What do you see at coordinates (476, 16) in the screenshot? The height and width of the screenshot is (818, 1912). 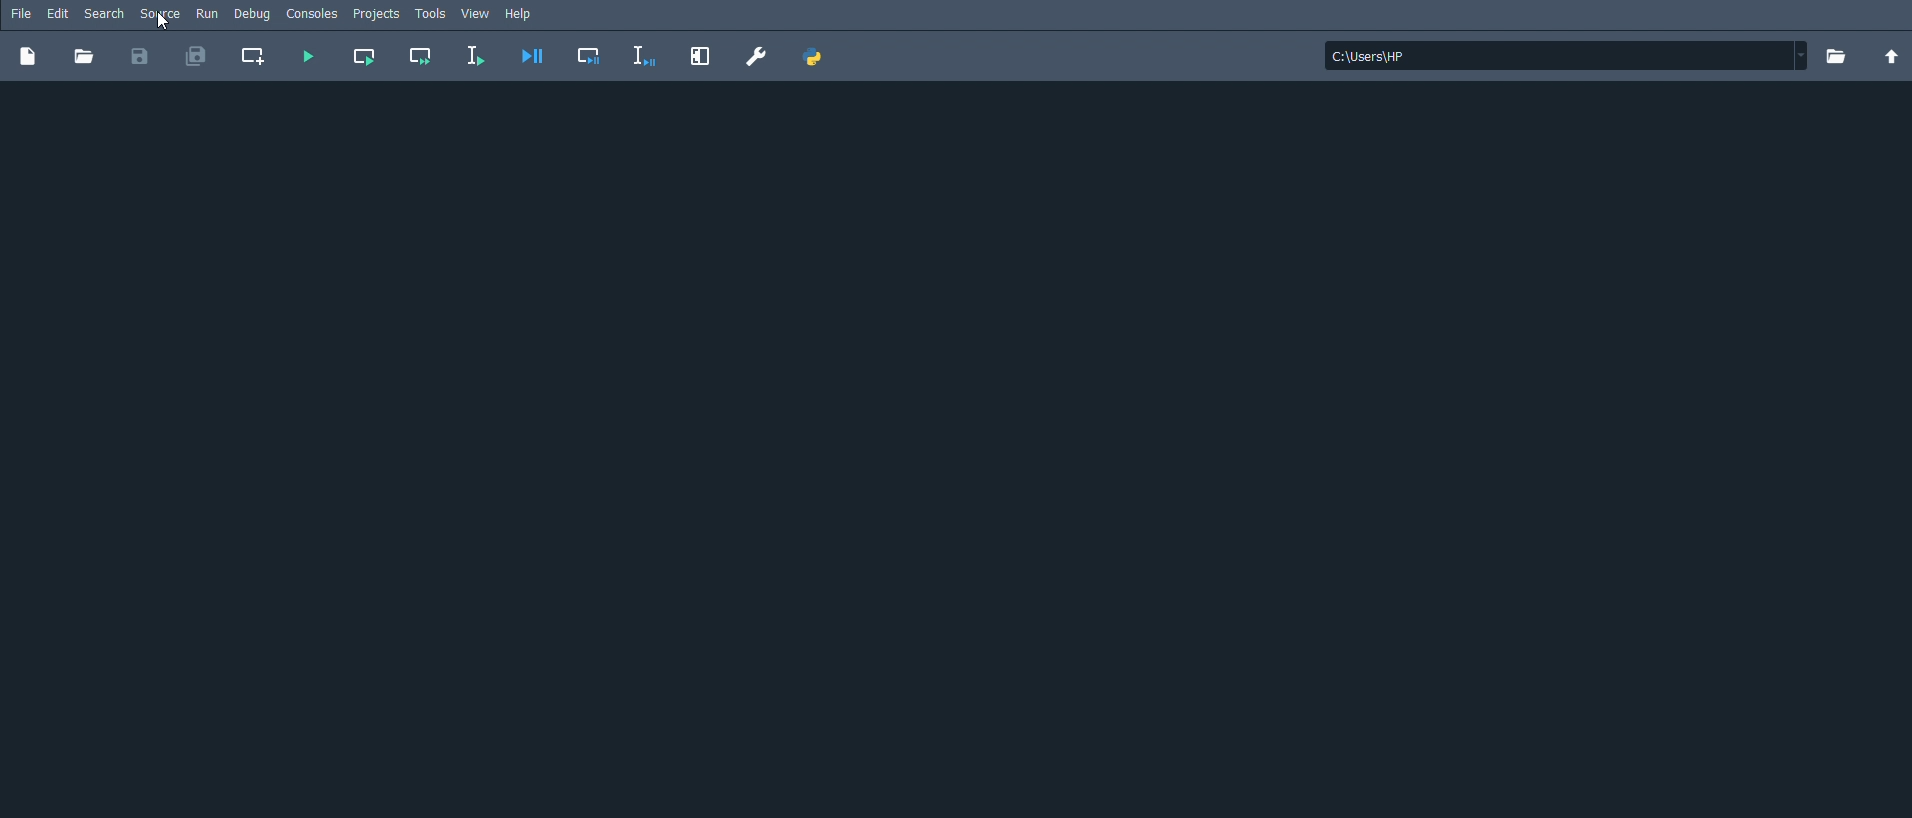 I see `View` at bounding box center [476, 16].